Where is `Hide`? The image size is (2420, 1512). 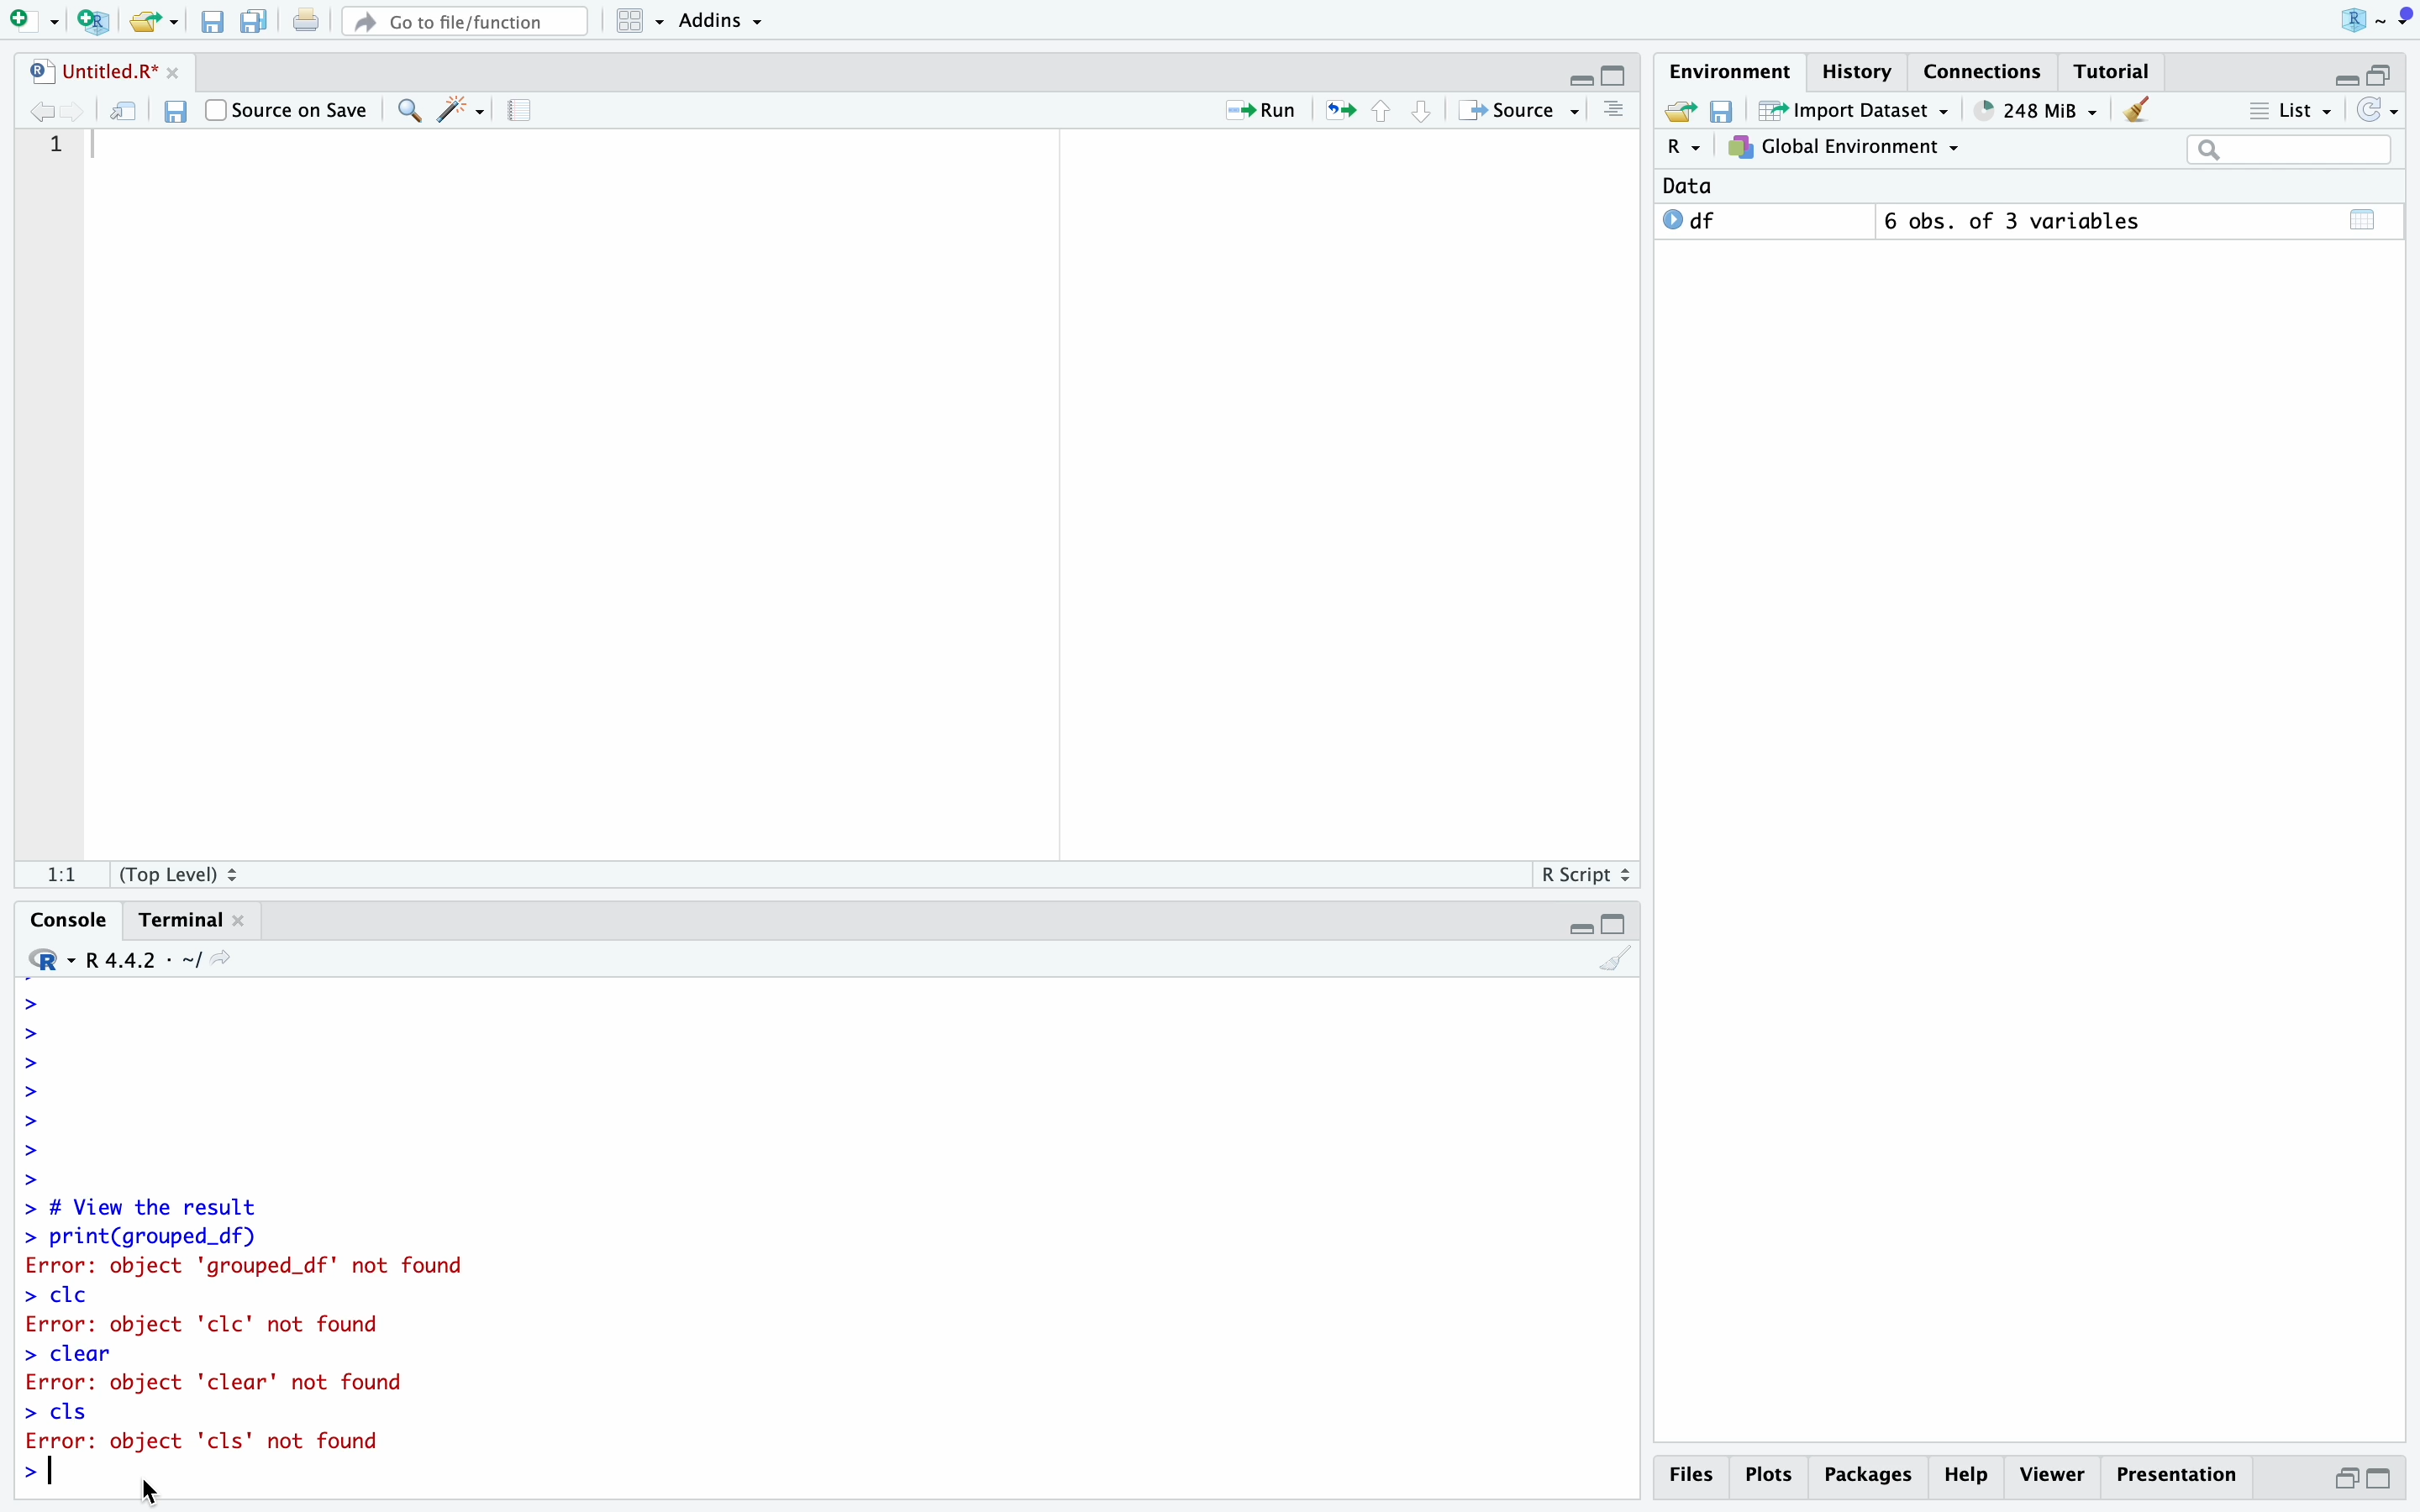 Hide is located at coordinates (1578, 77).